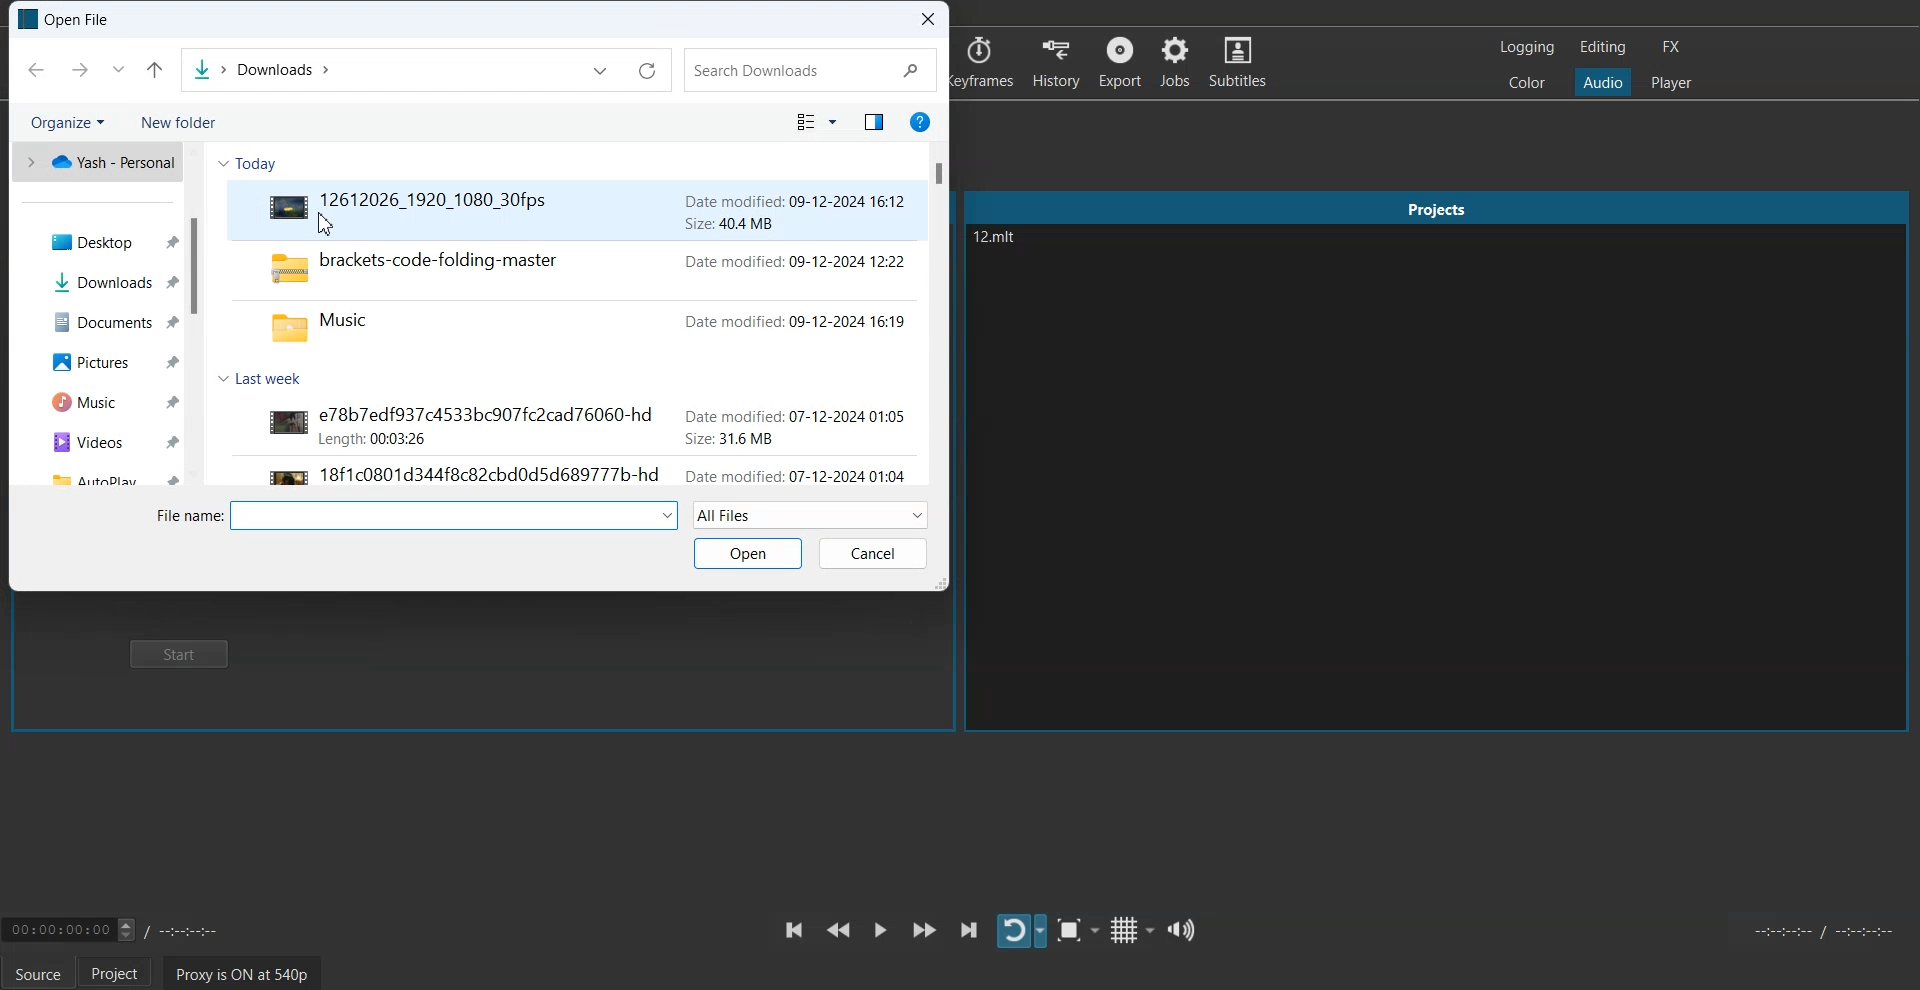 The height and width of the screenshot is (990, 1920). What do you see at coordinates (941, 315) in the screenshot?
I see `Vertical Scroll bar` at bounding box center [941, 315].